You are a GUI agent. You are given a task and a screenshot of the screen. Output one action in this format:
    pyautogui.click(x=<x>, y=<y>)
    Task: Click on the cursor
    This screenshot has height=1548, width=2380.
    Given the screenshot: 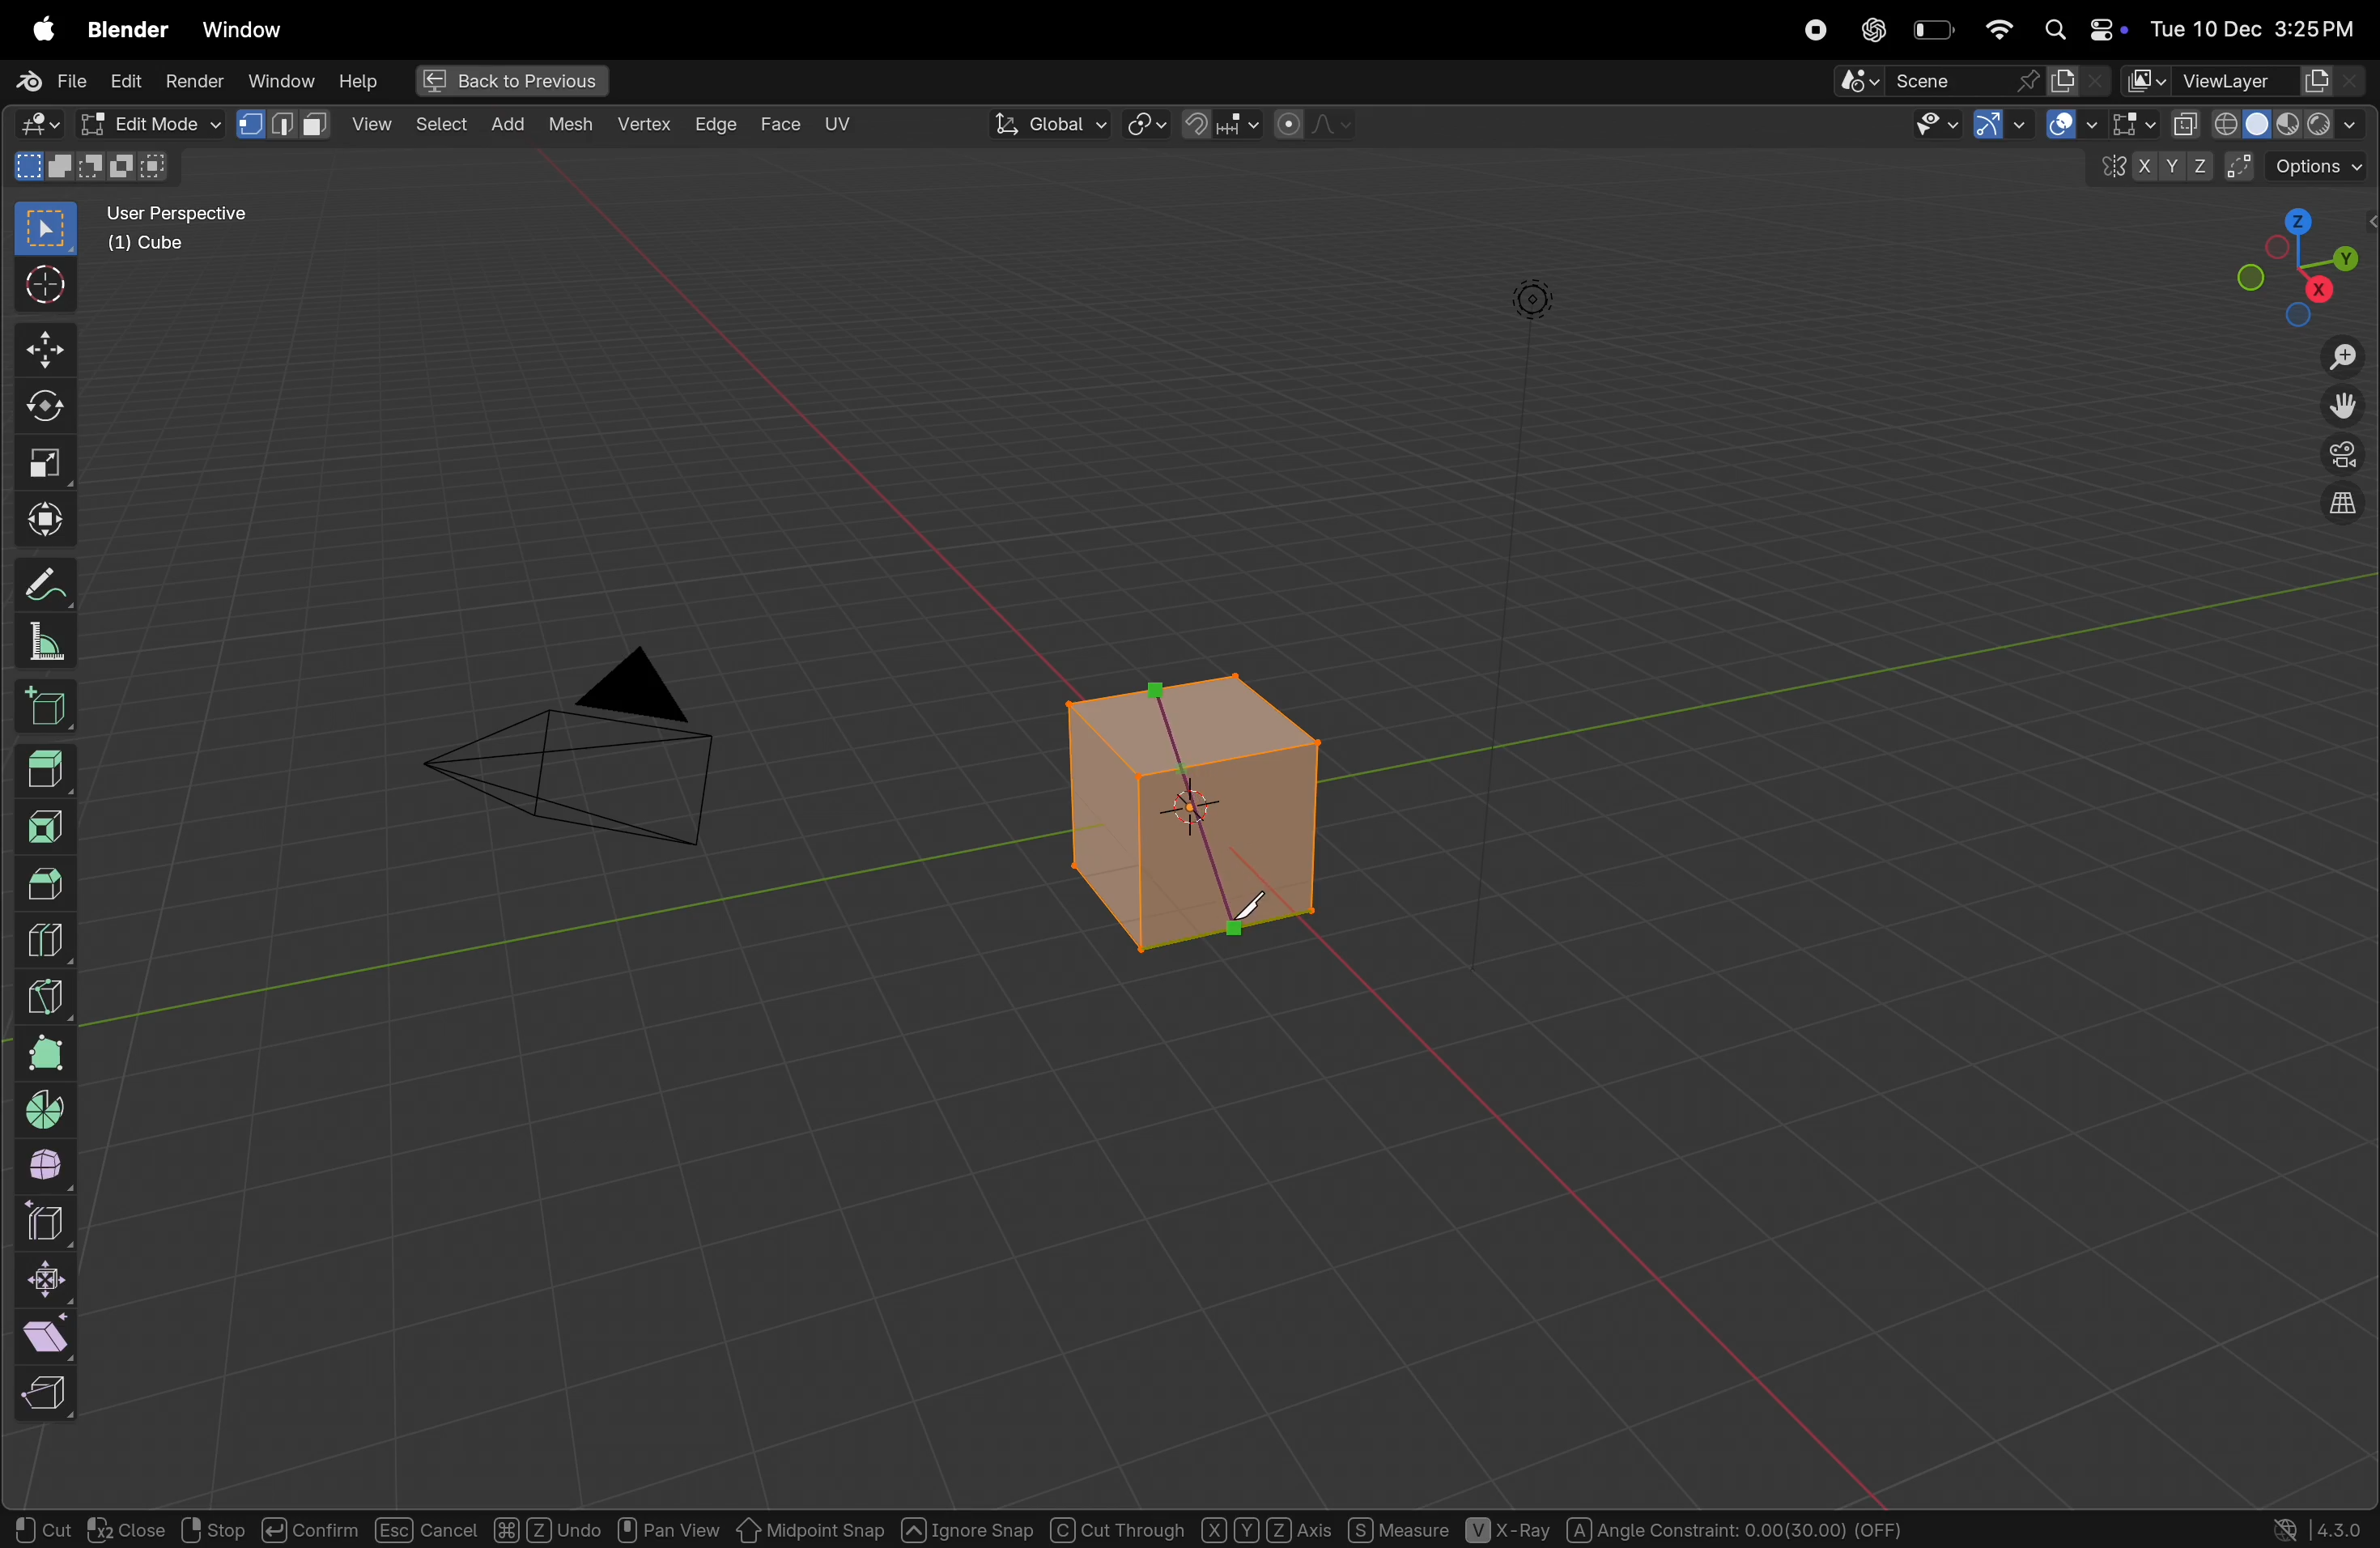 What is the action you would take?
    pyautogui.click(x=41, y=287)
    